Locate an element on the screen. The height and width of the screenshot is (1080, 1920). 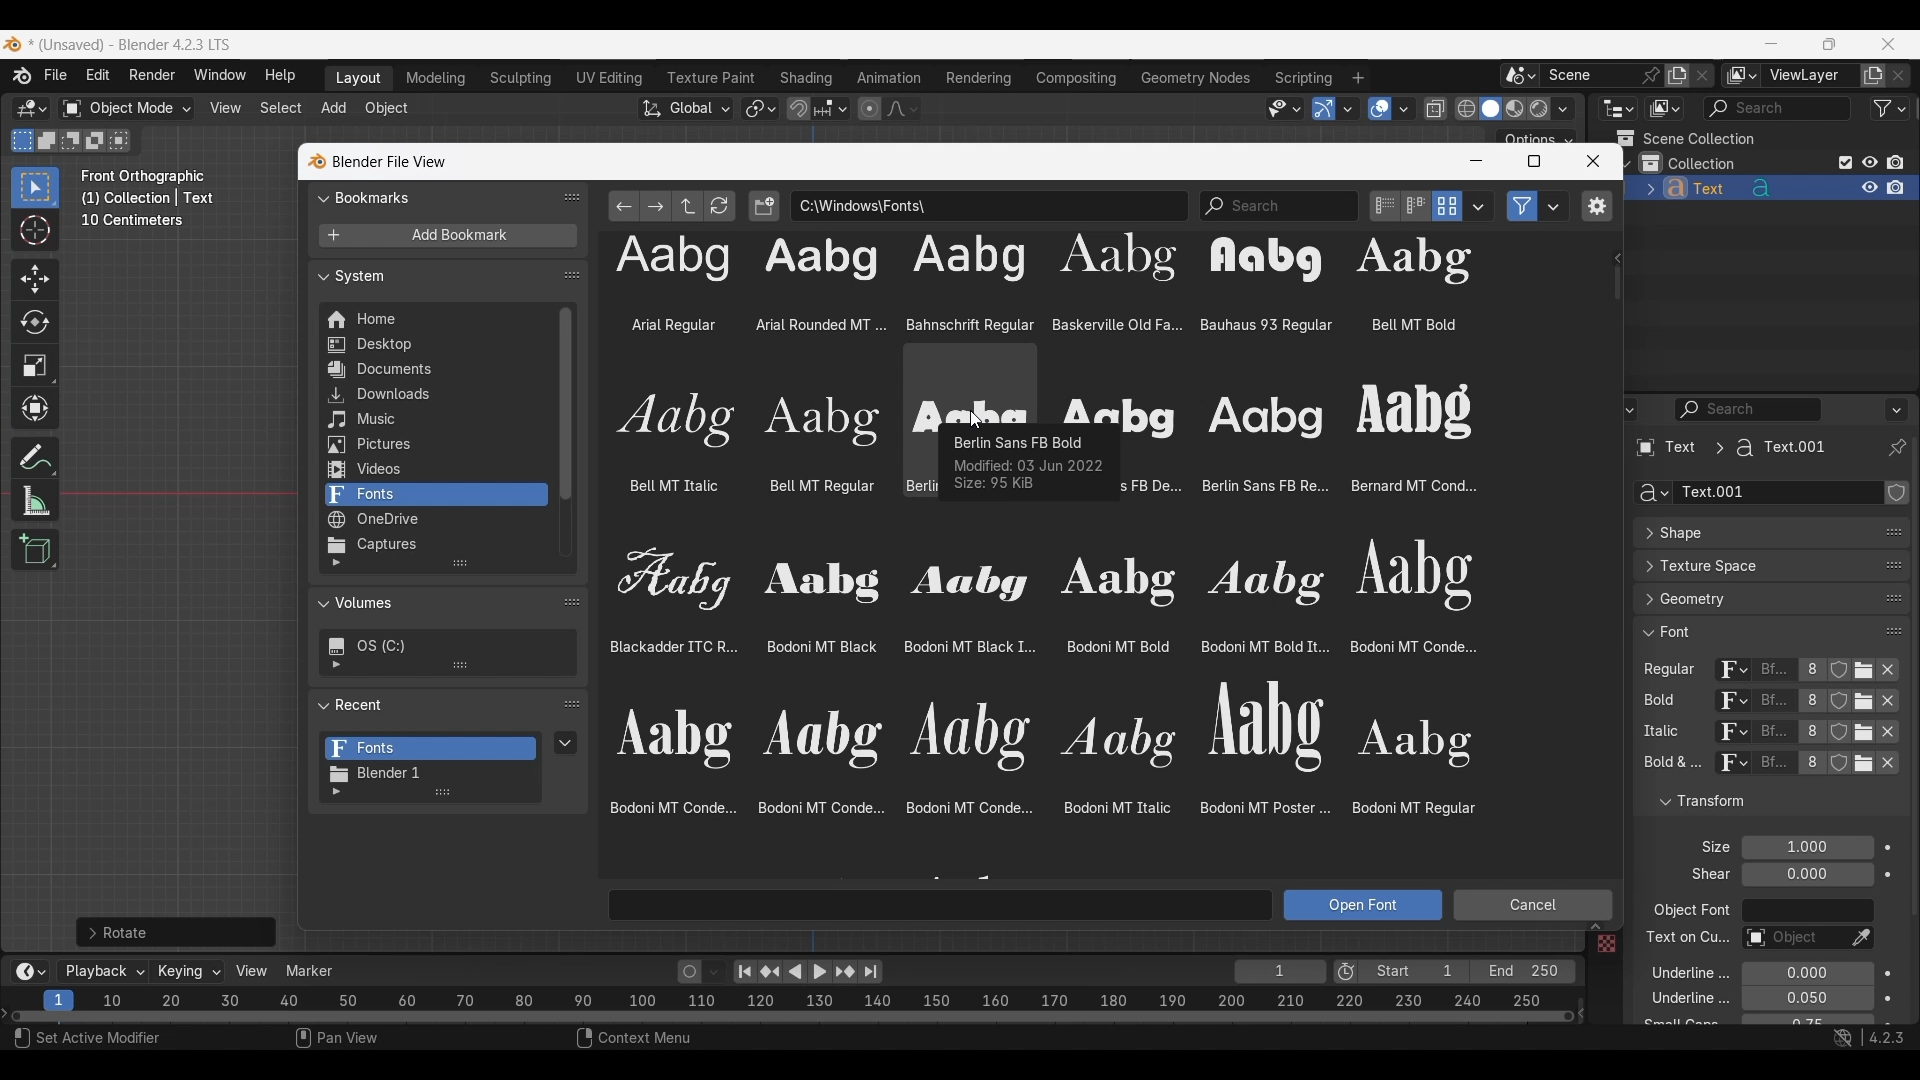
Font options is located at coordinates (1040, 285).